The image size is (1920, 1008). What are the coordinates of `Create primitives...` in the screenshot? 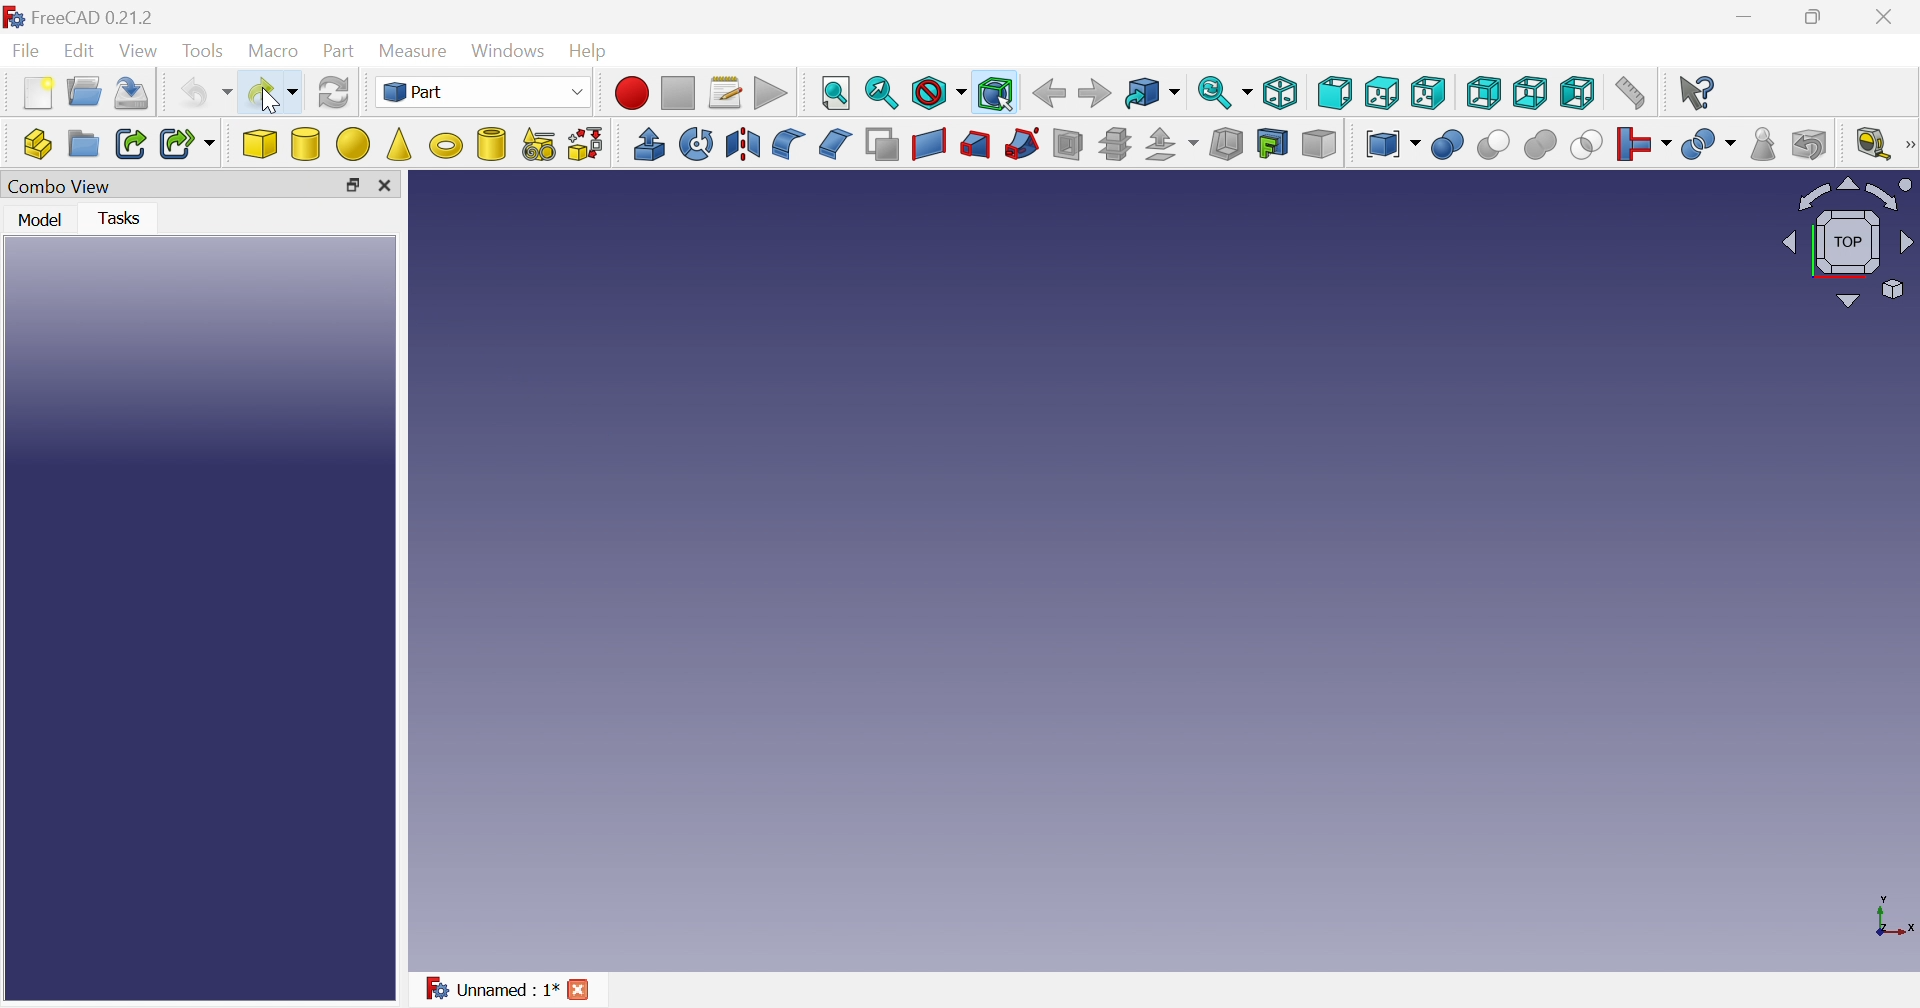 It's located at (540, 145).